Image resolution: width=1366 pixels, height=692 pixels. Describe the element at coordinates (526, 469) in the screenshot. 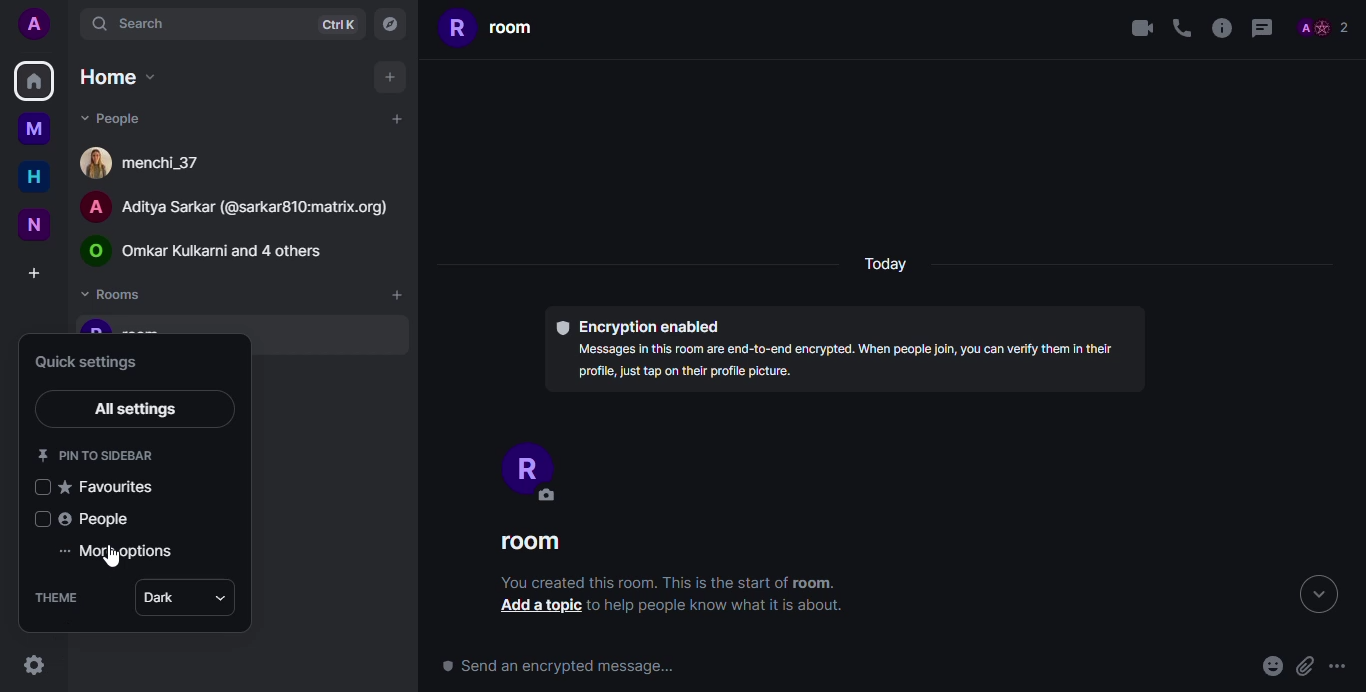

I see `profile` at that location.